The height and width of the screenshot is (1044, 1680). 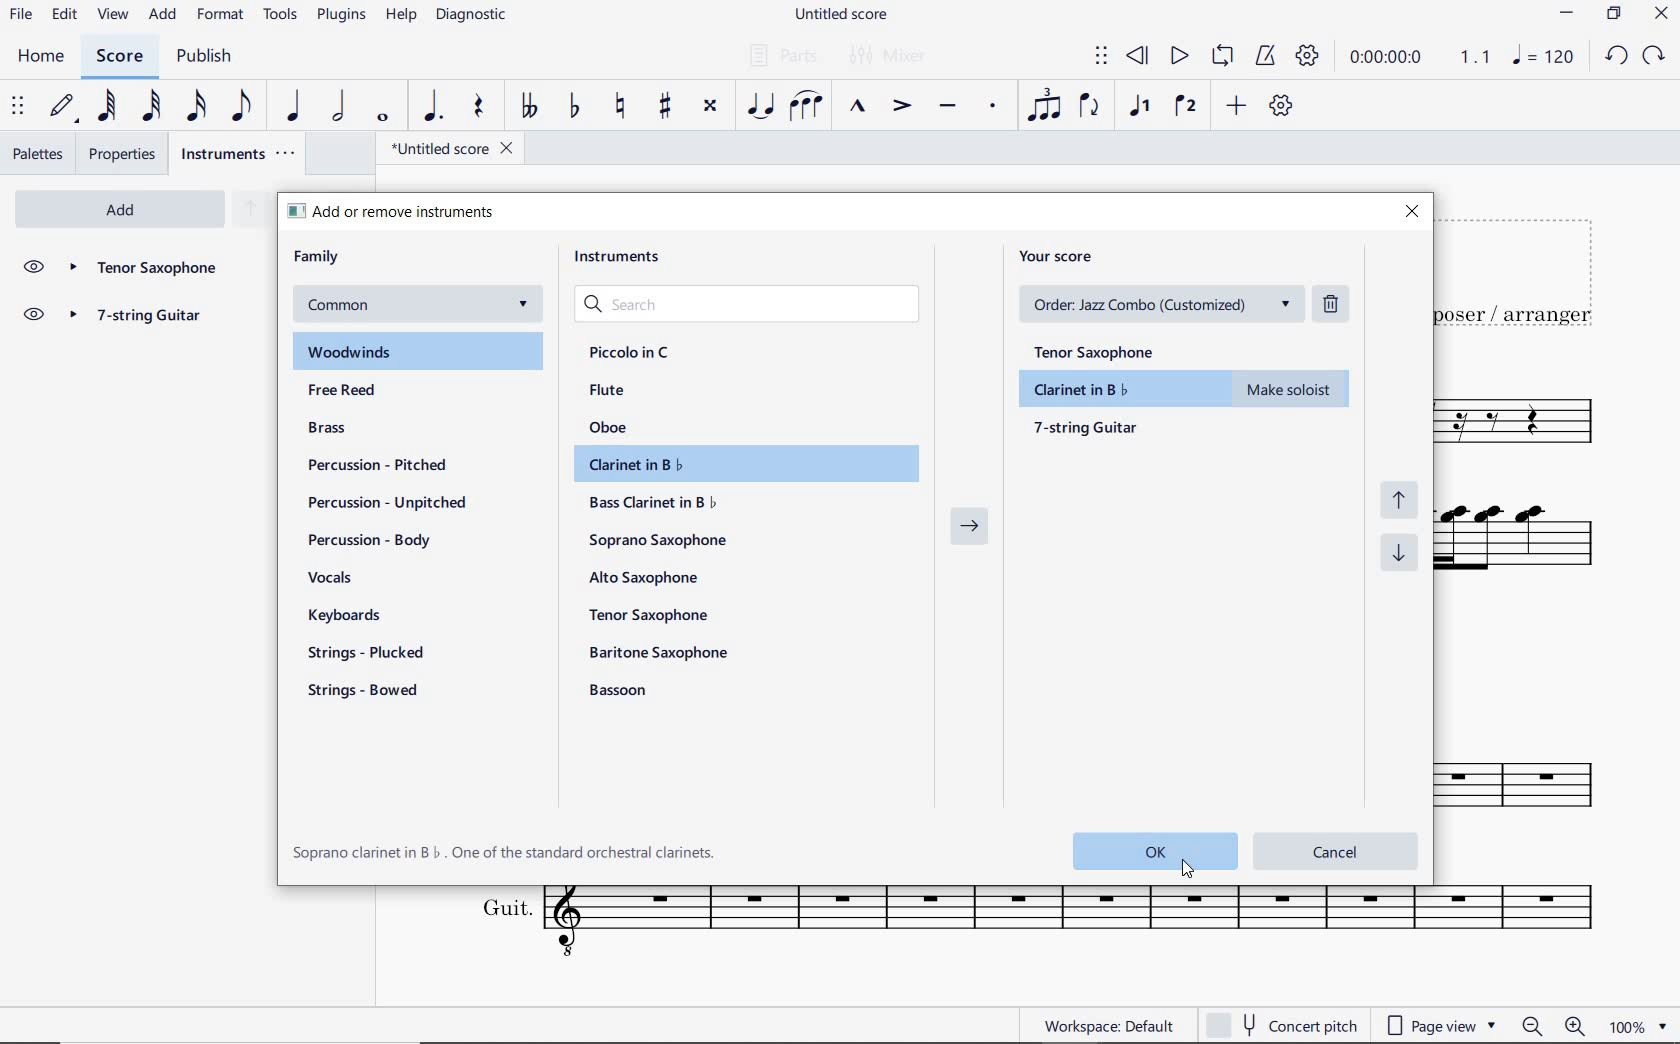 I want to click on REDO, so click(x=1652, y=56).